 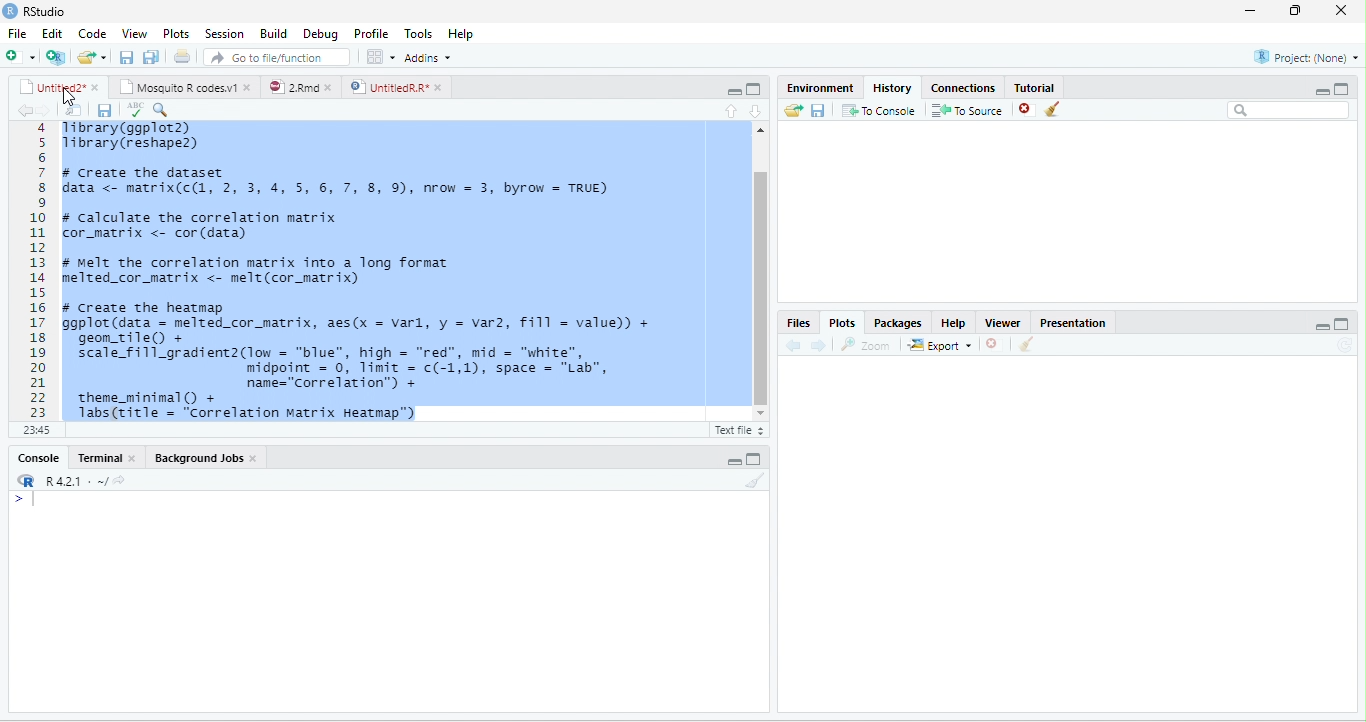 What do you see at coordinates (183, 87) in the screenshot?
I see `mosquito R codes v1` at bounding box center [183, 87].